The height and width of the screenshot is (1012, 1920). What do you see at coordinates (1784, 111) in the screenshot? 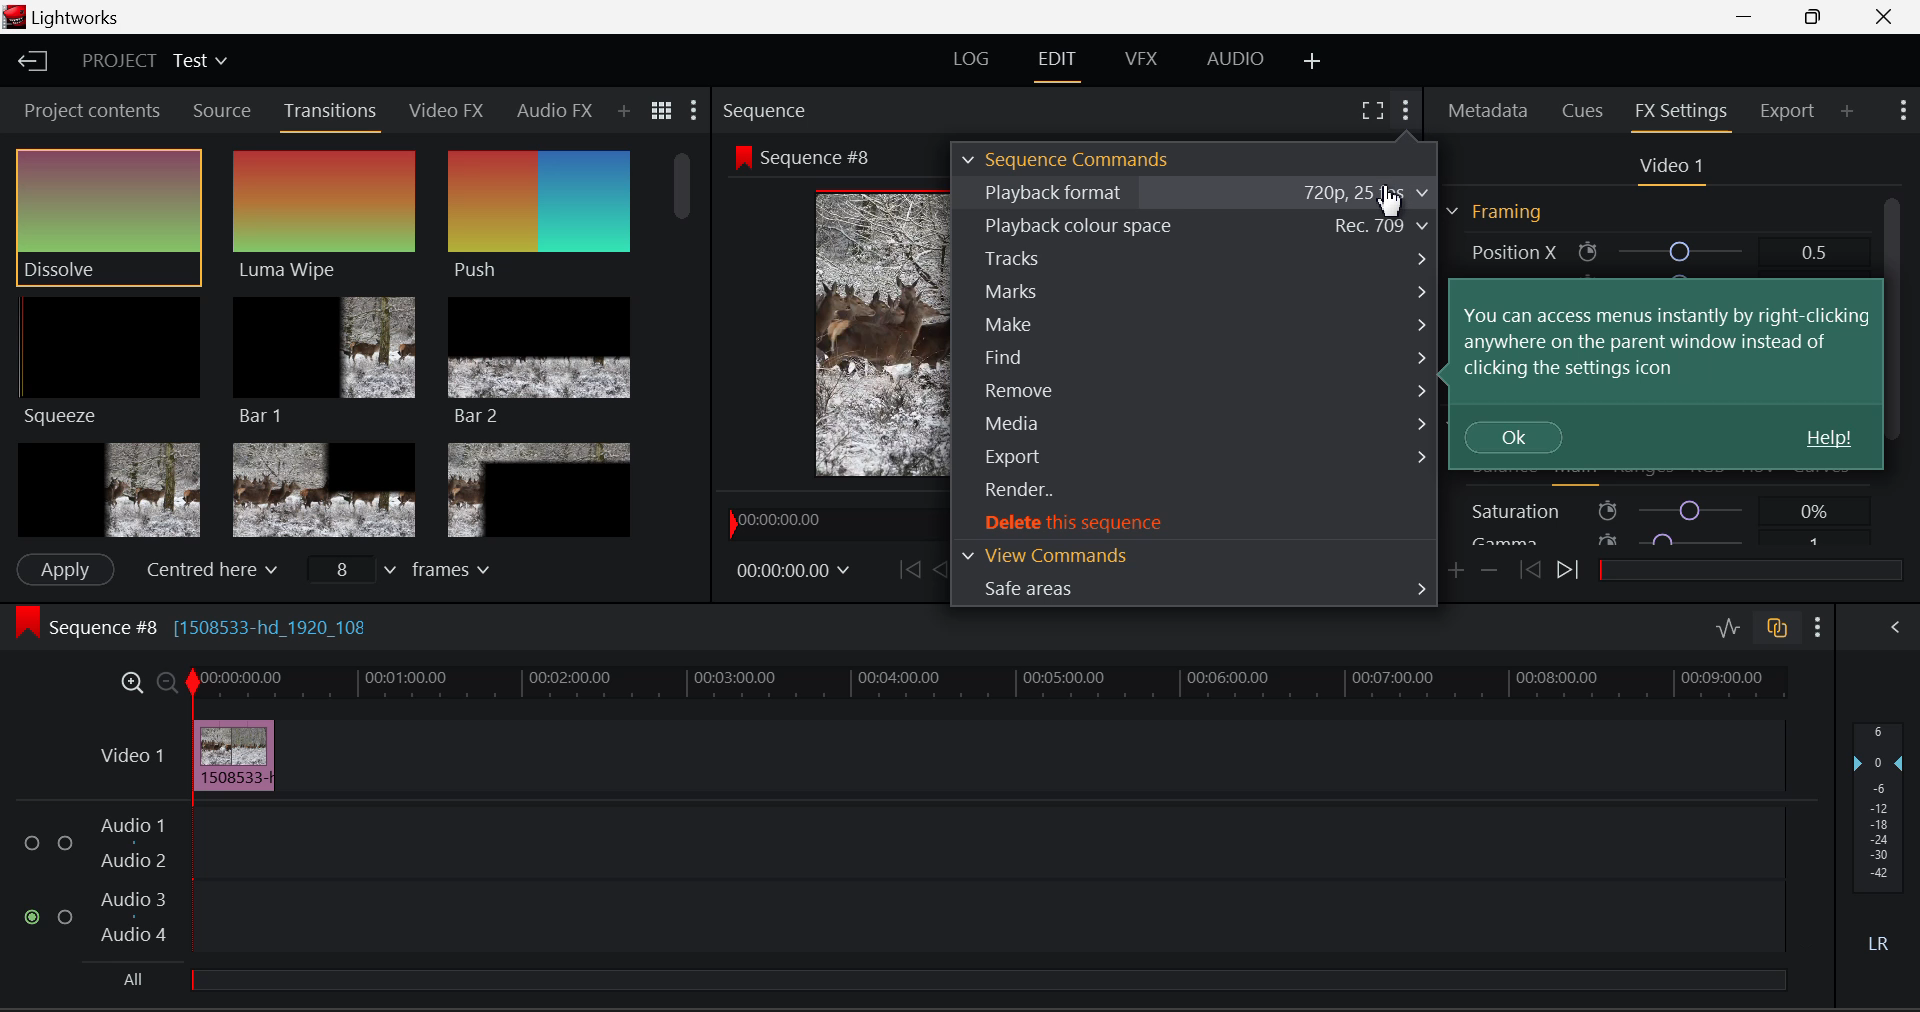
I see `Export` at bounding box center [1784, 111].